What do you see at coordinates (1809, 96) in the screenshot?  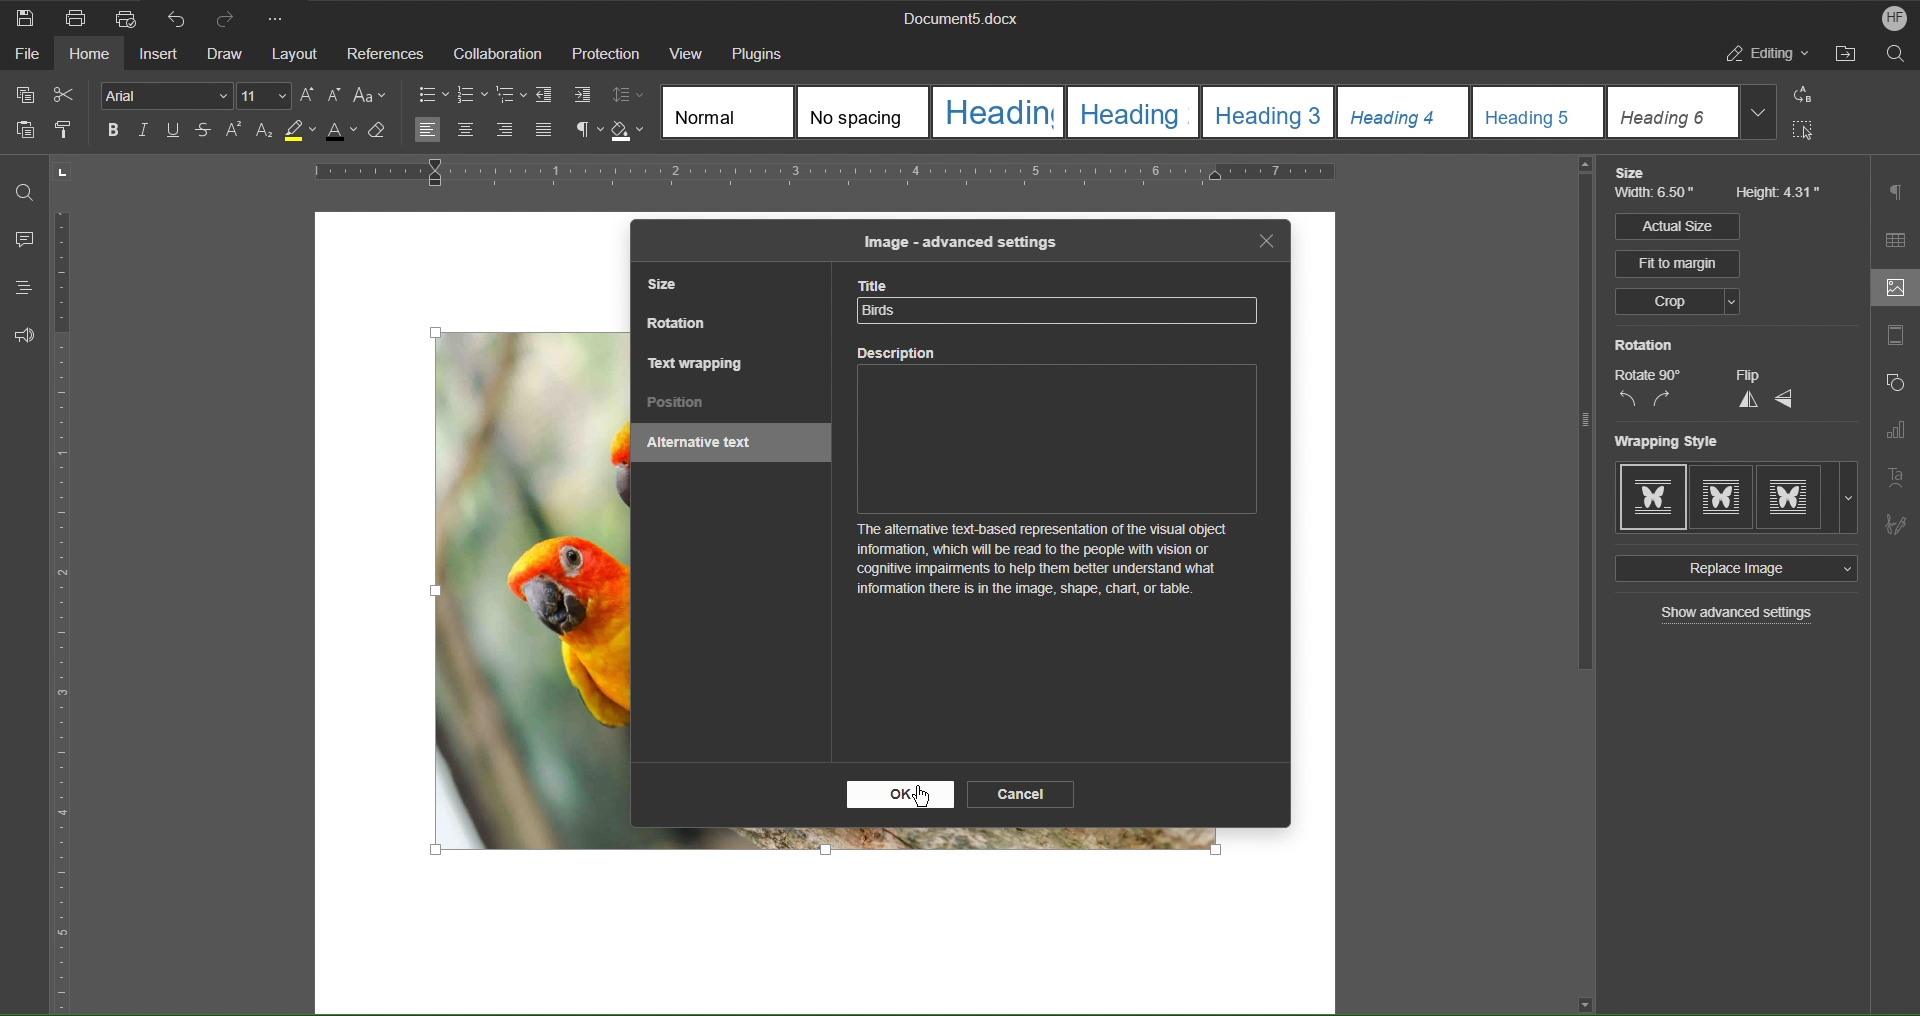 I see `Replace` at bounding box center [1809, 96].